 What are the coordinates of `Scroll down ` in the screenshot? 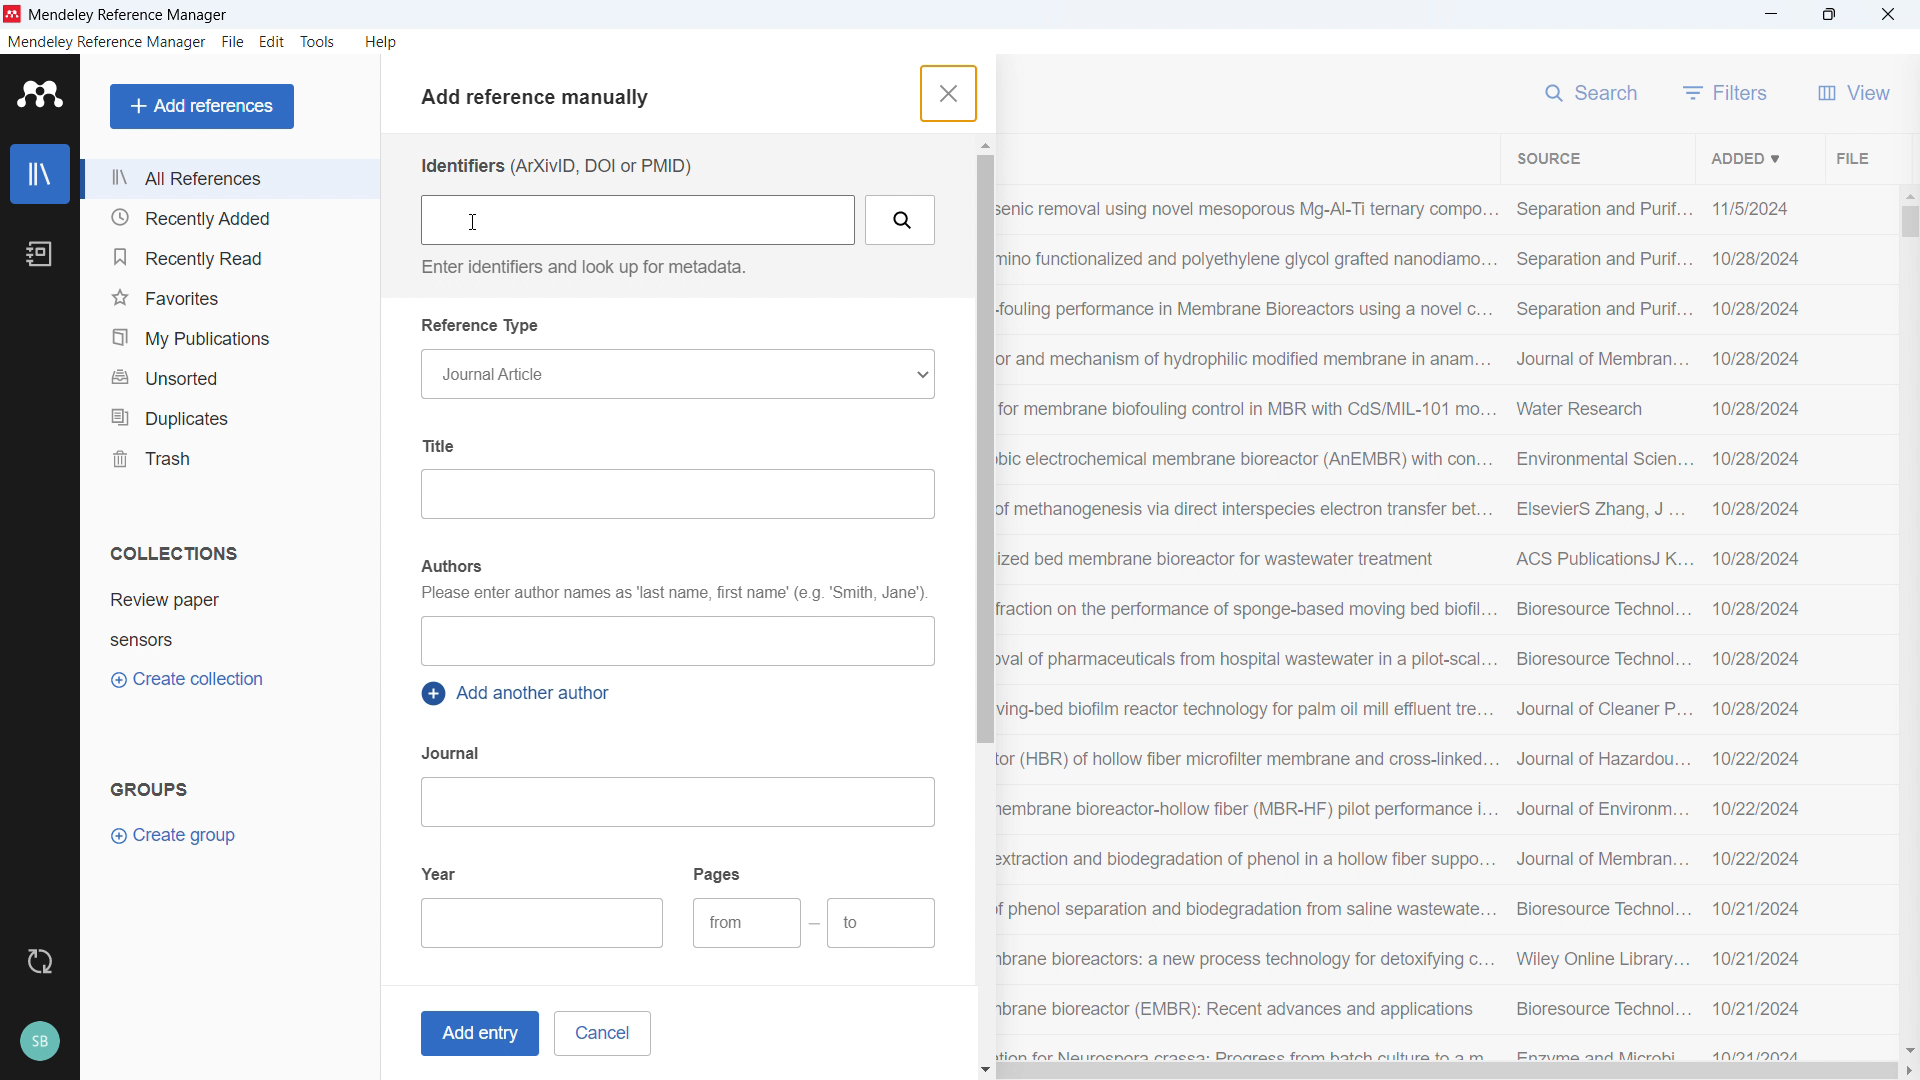 It's located at (1908, 1050).